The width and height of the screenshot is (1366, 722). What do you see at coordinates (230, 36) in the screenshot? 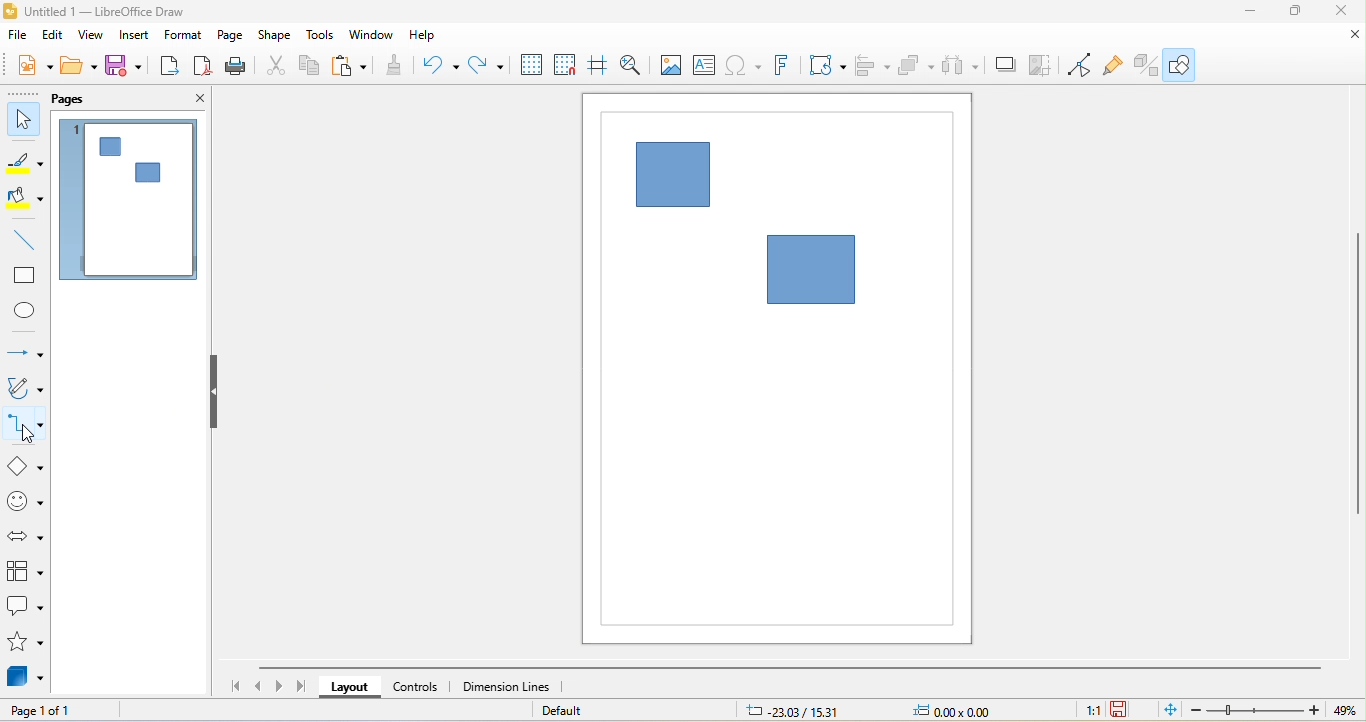
I see `page` at bounding box center [230, 36].